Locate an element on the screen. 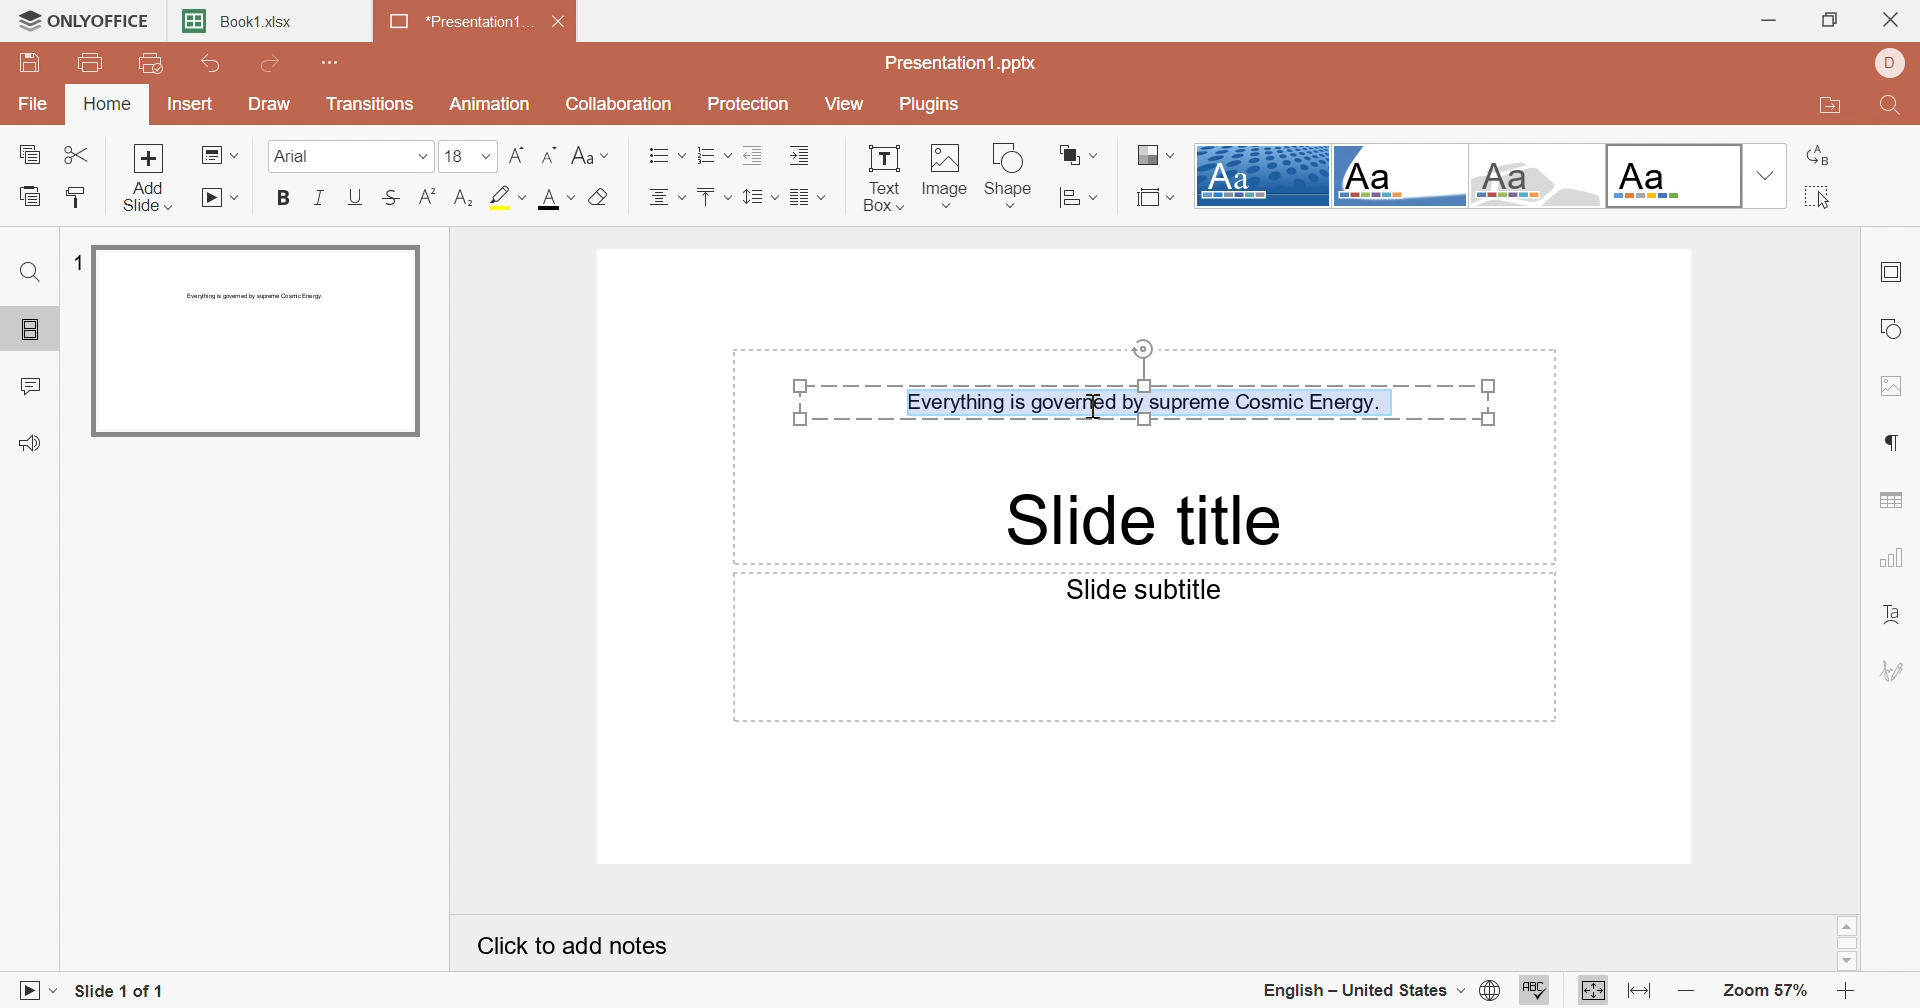  Zoom in is located at coordinates (1849, 991).